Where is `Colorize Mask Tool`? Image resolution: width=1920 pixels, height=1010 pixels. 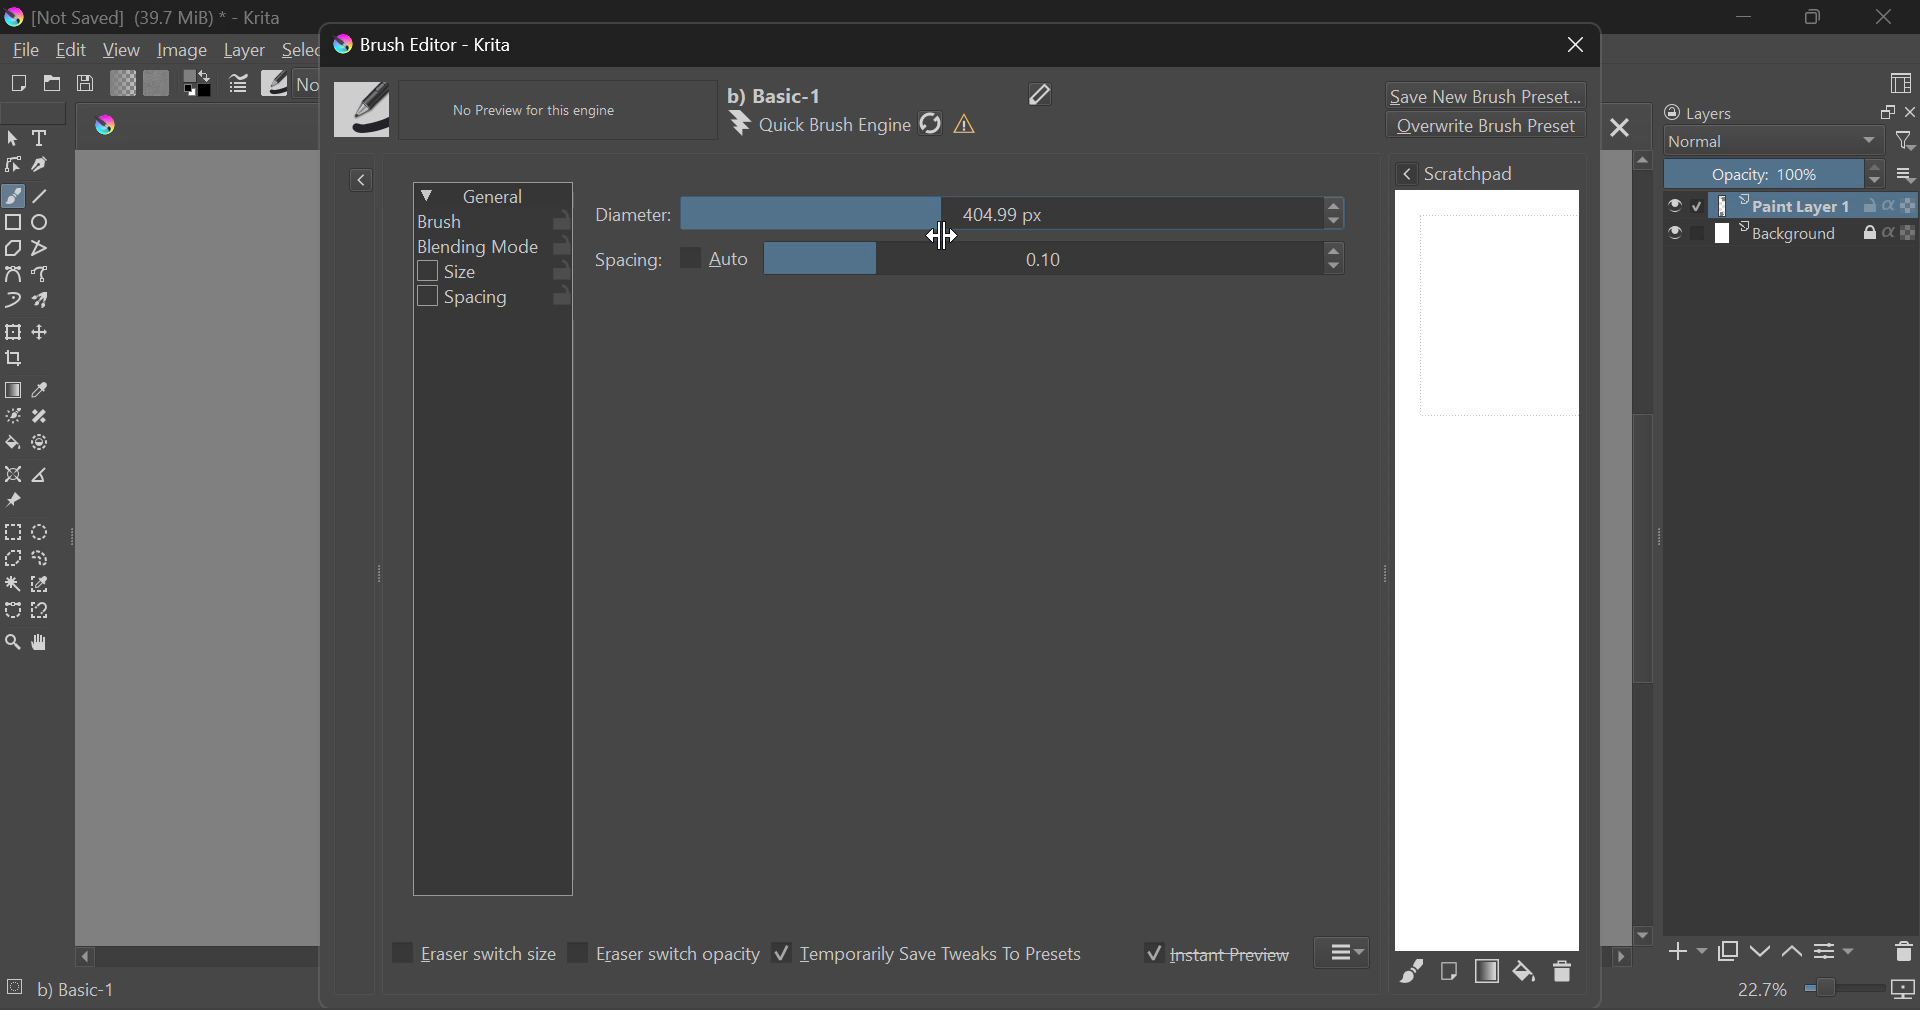
Colorize Mask Tool is located at coordinates (12, 417).